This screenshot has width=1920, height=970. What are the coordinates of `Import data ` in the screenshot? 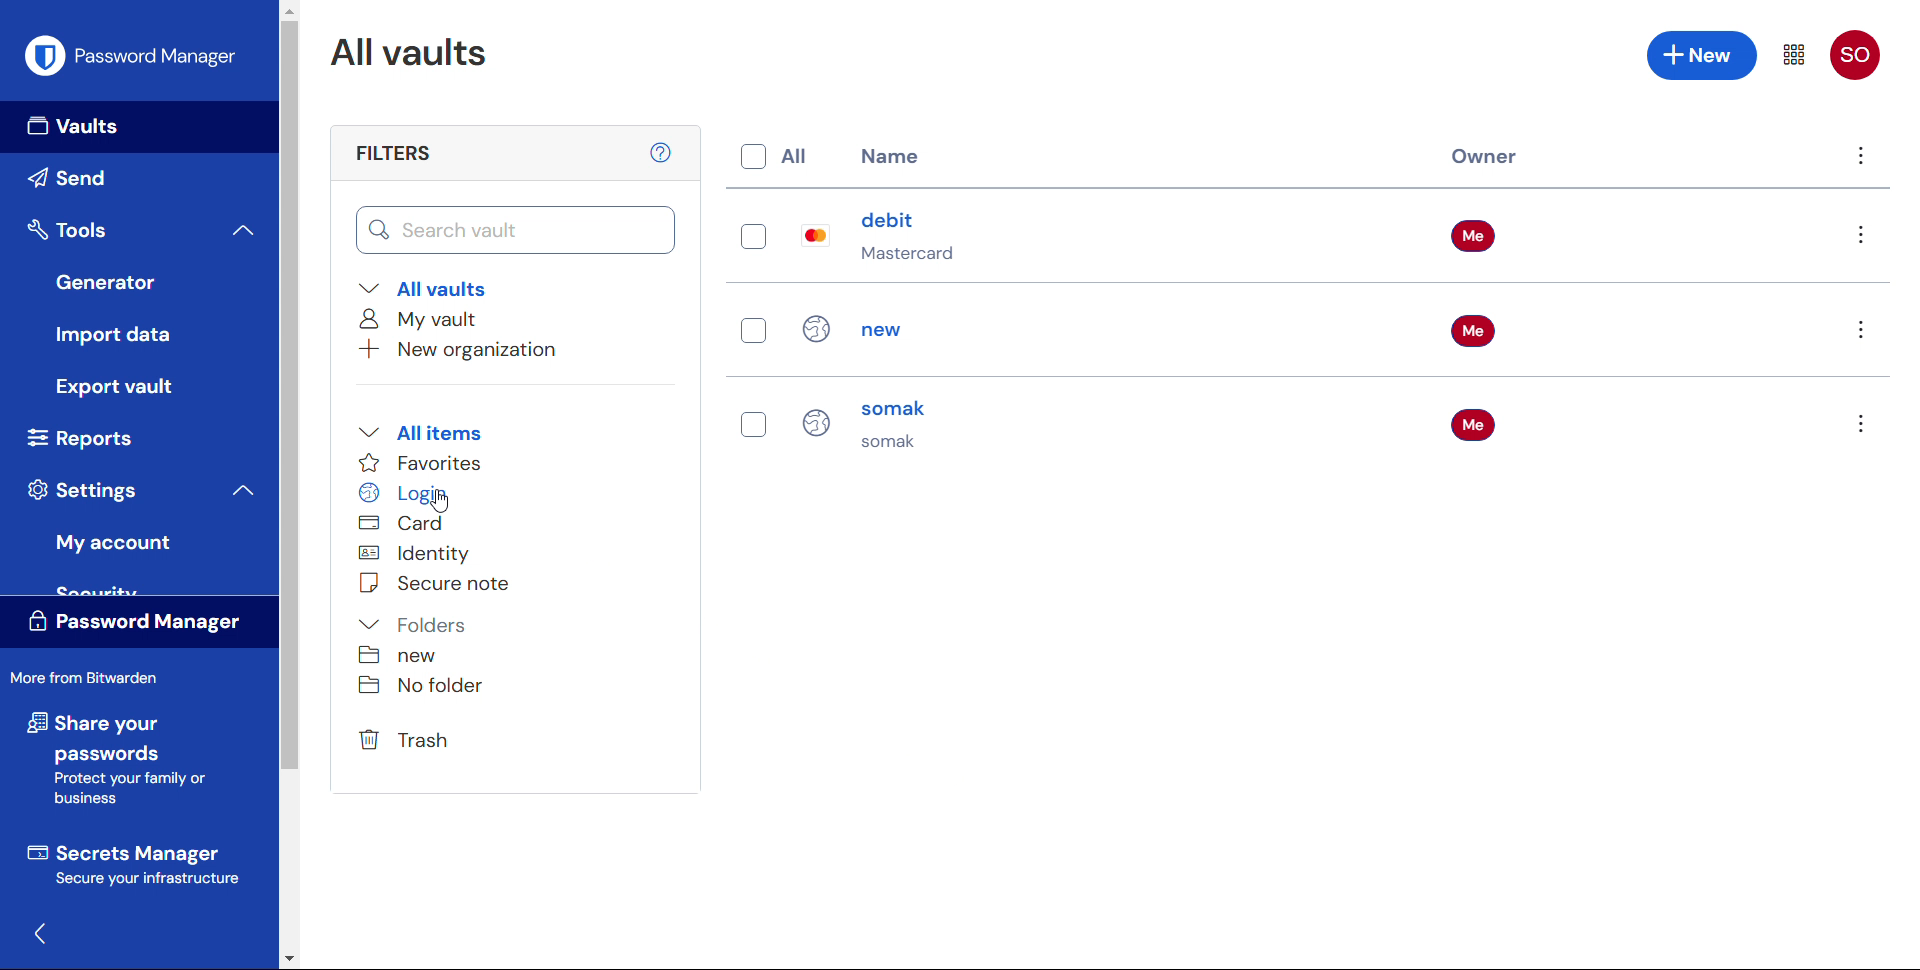 It's located at (108, 331).